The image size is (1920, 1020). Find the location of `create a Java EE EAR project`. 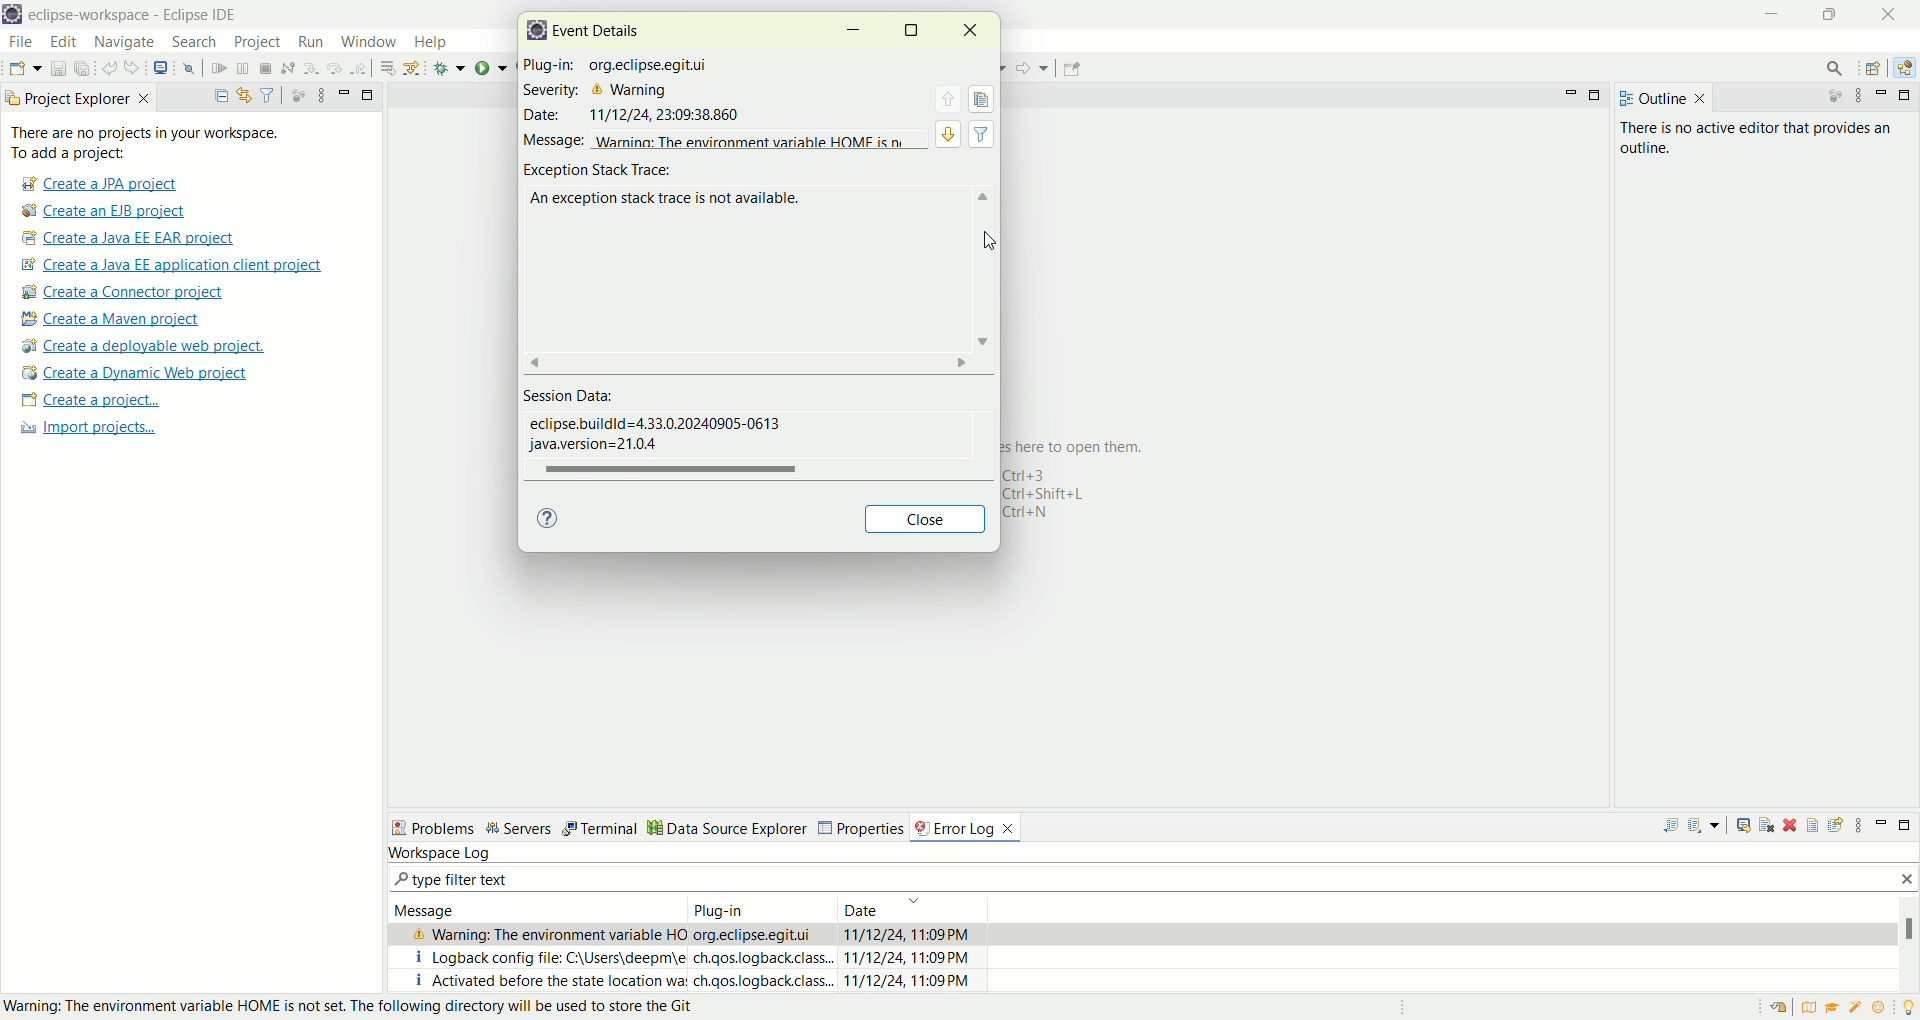

create a Java EE EAR project is located at coordinates (131, 239).